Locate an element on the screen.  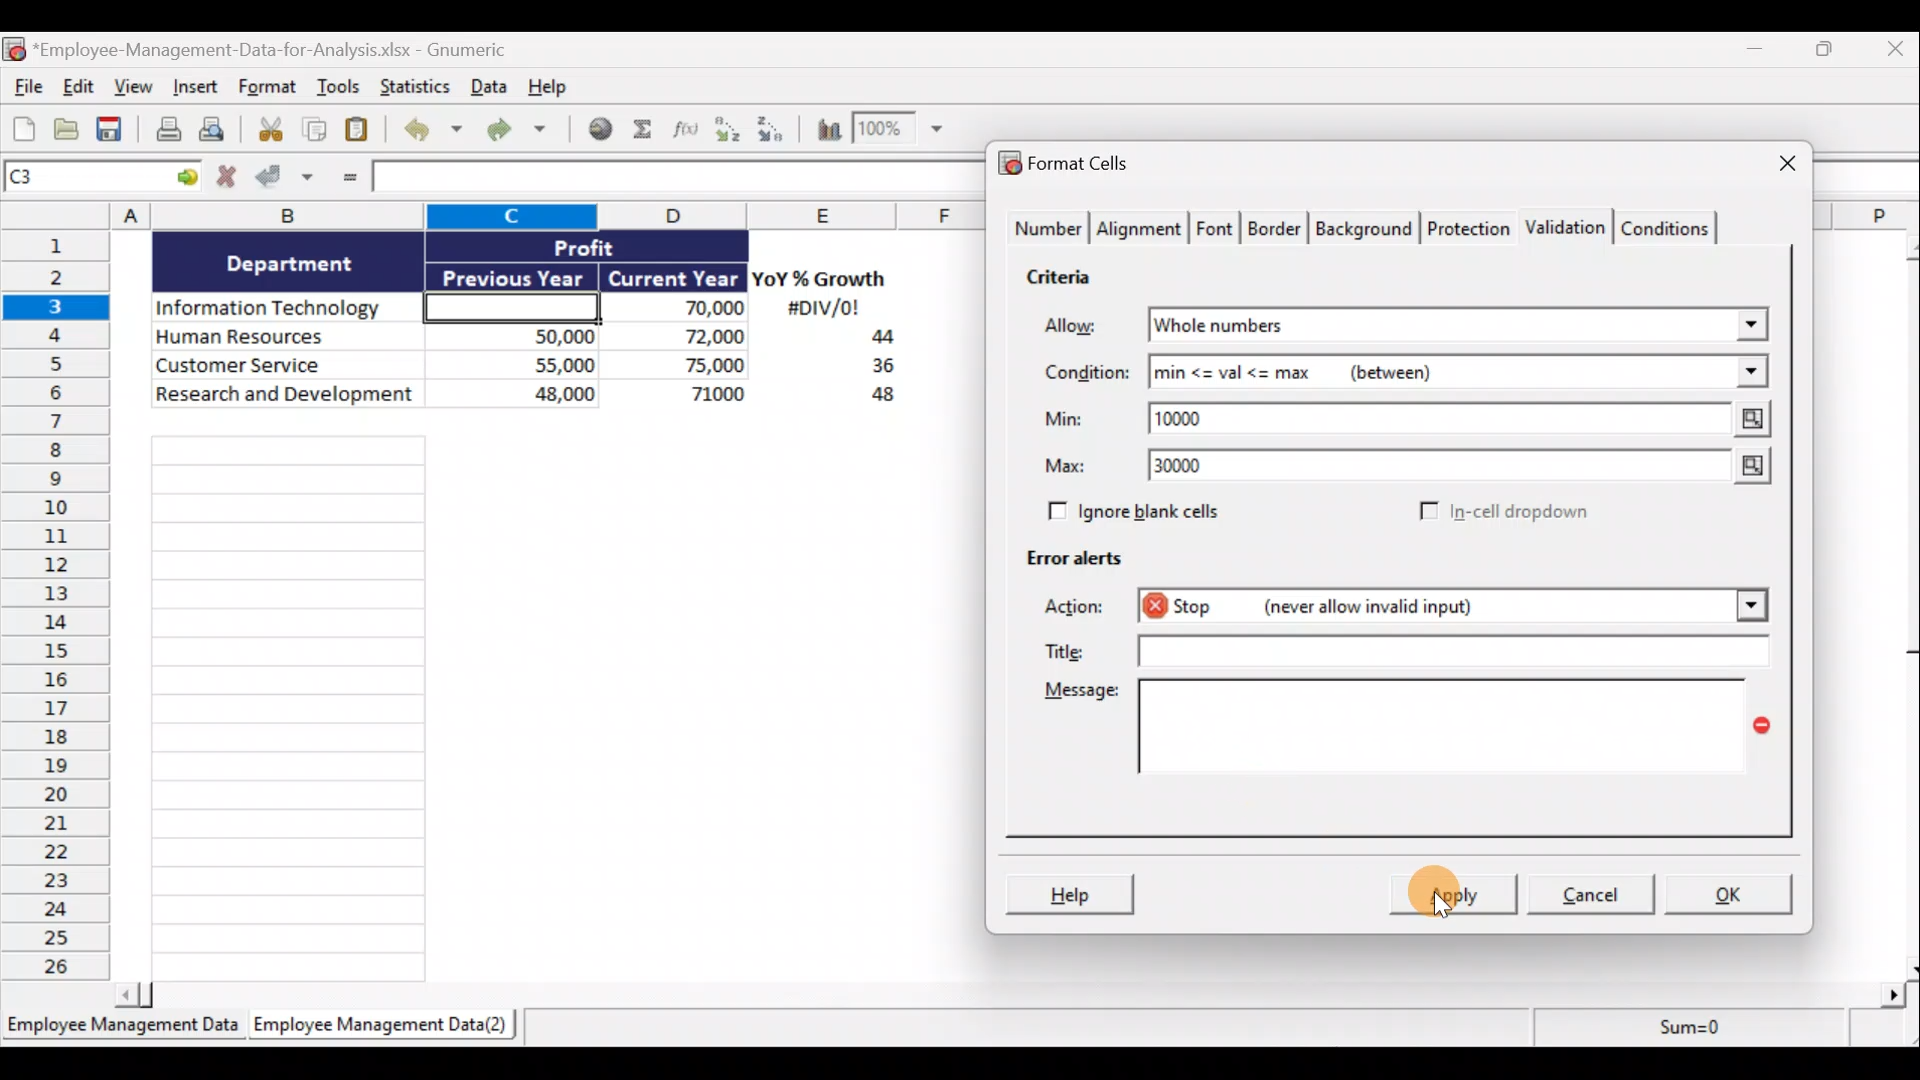
Min: is located at coordinates (1064, 422).